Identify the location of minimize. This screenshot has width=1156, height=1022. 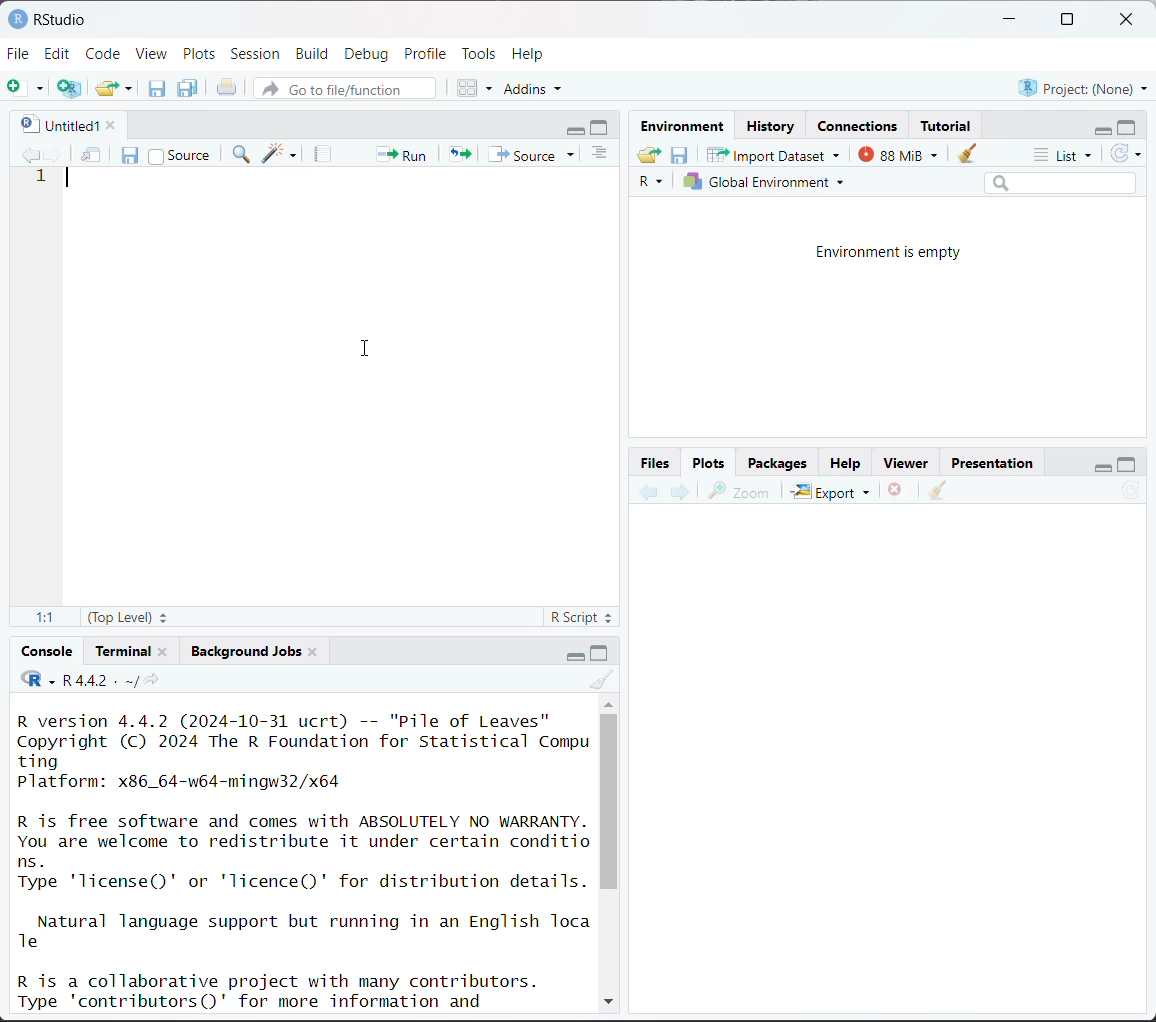
(1011, 20).